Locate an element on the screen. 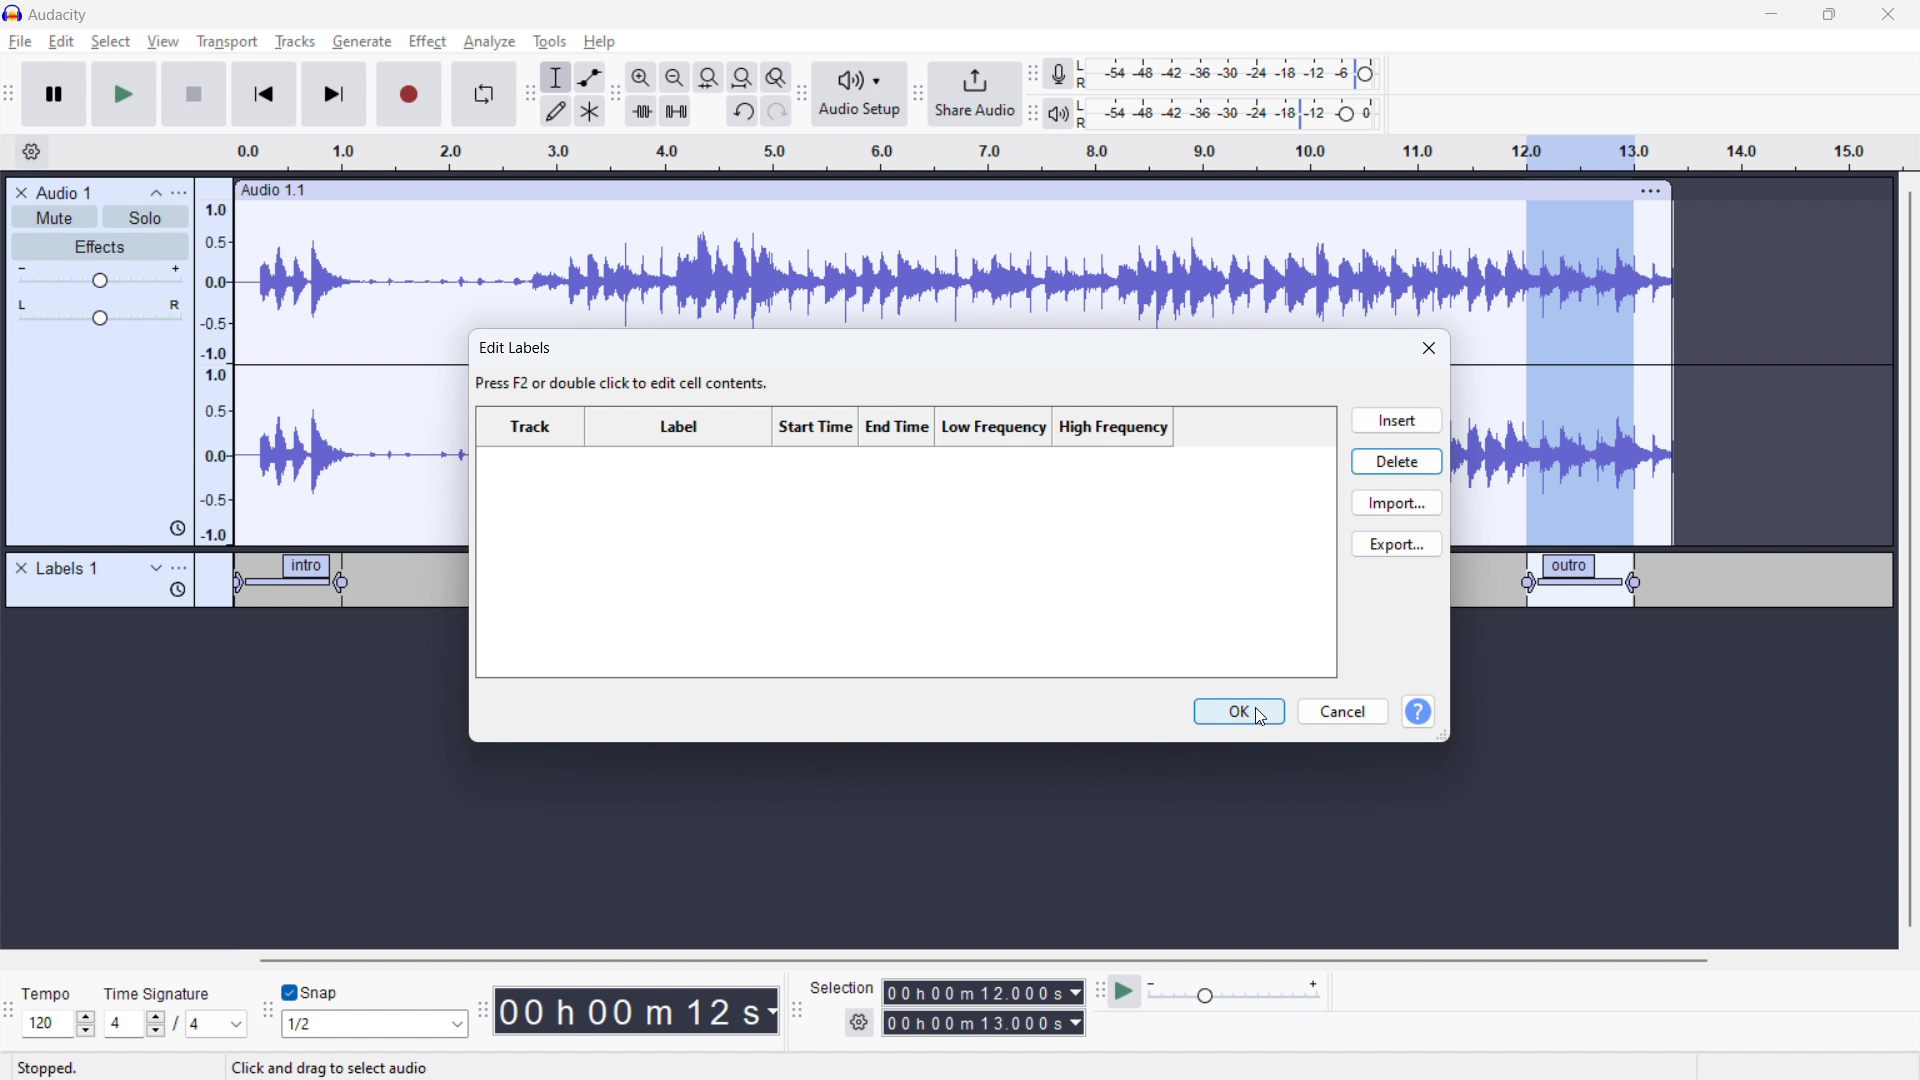  label is located at coordinates (678, 426).